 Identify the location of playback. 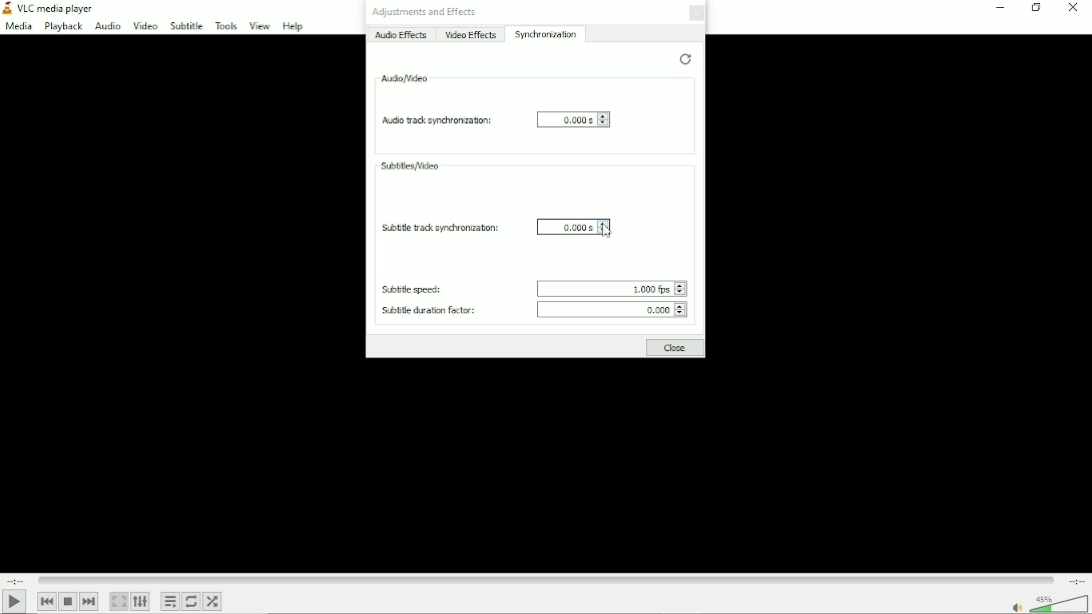
(64, 27).